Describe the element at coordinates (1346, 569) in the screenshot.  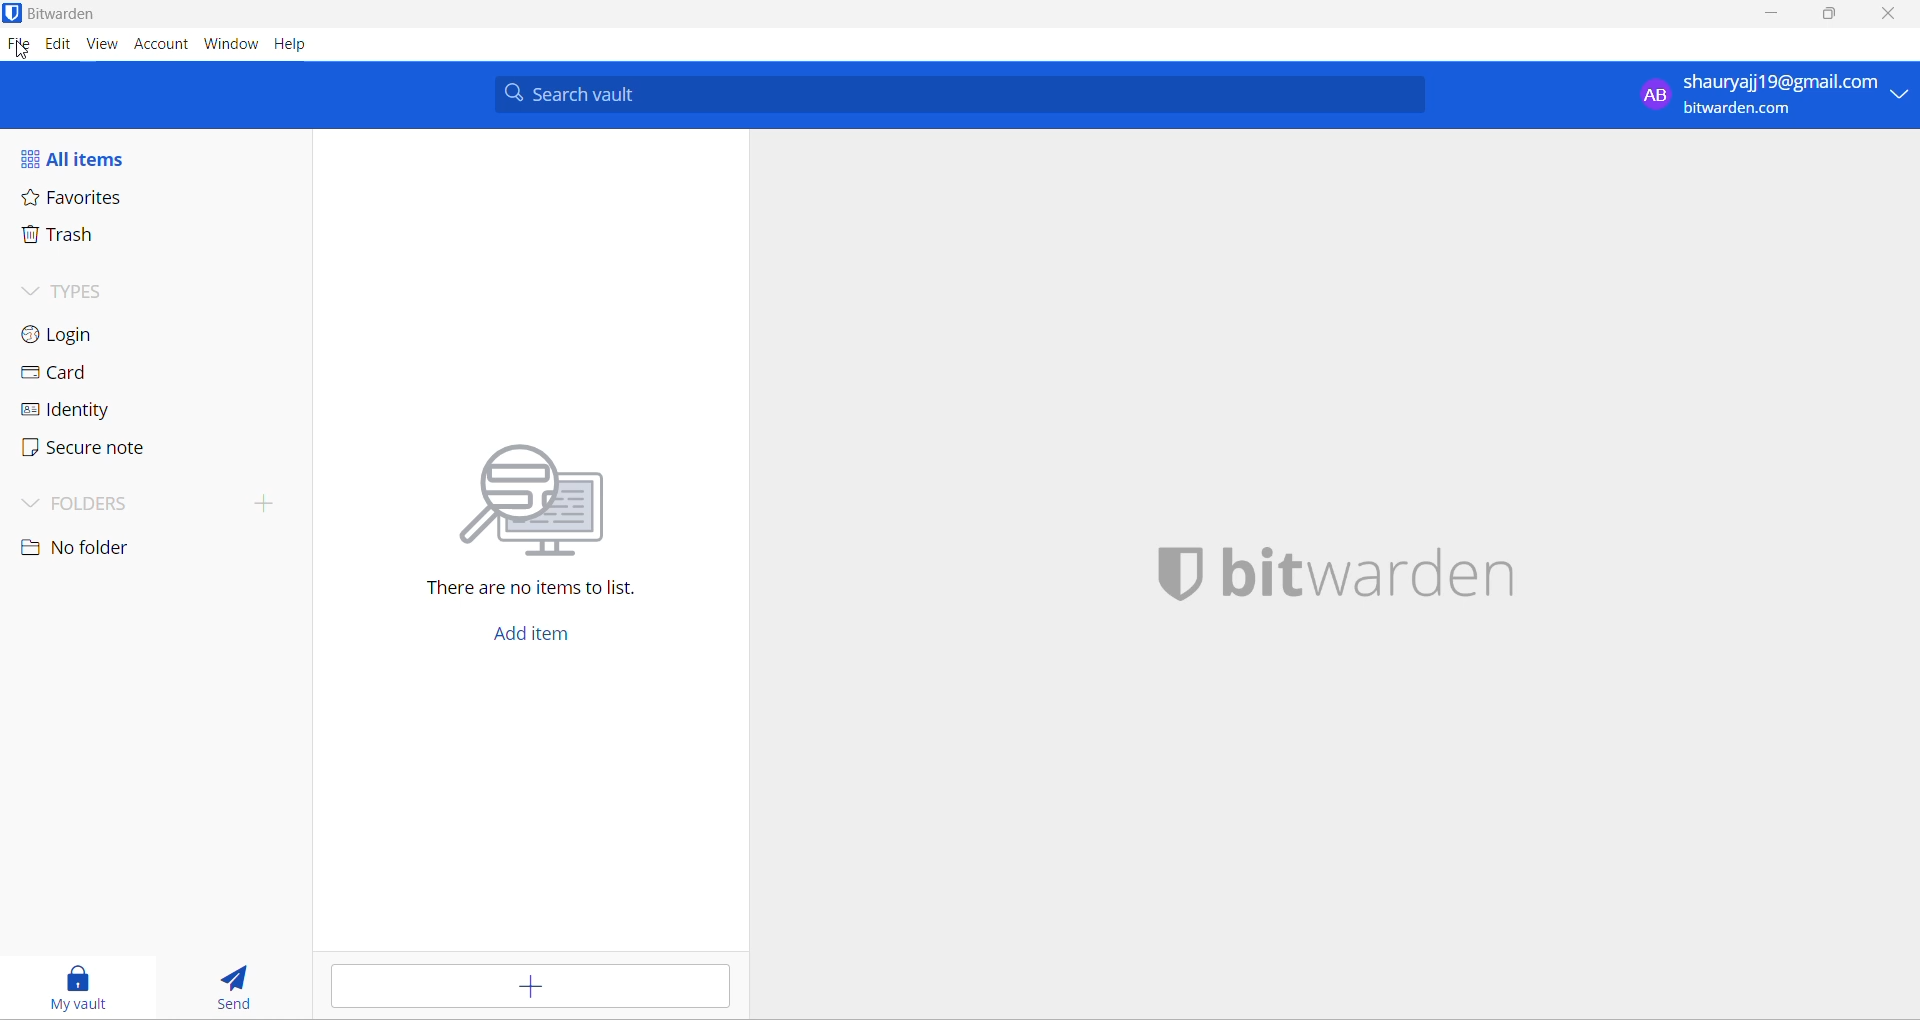
I see `name and logo` at that location.